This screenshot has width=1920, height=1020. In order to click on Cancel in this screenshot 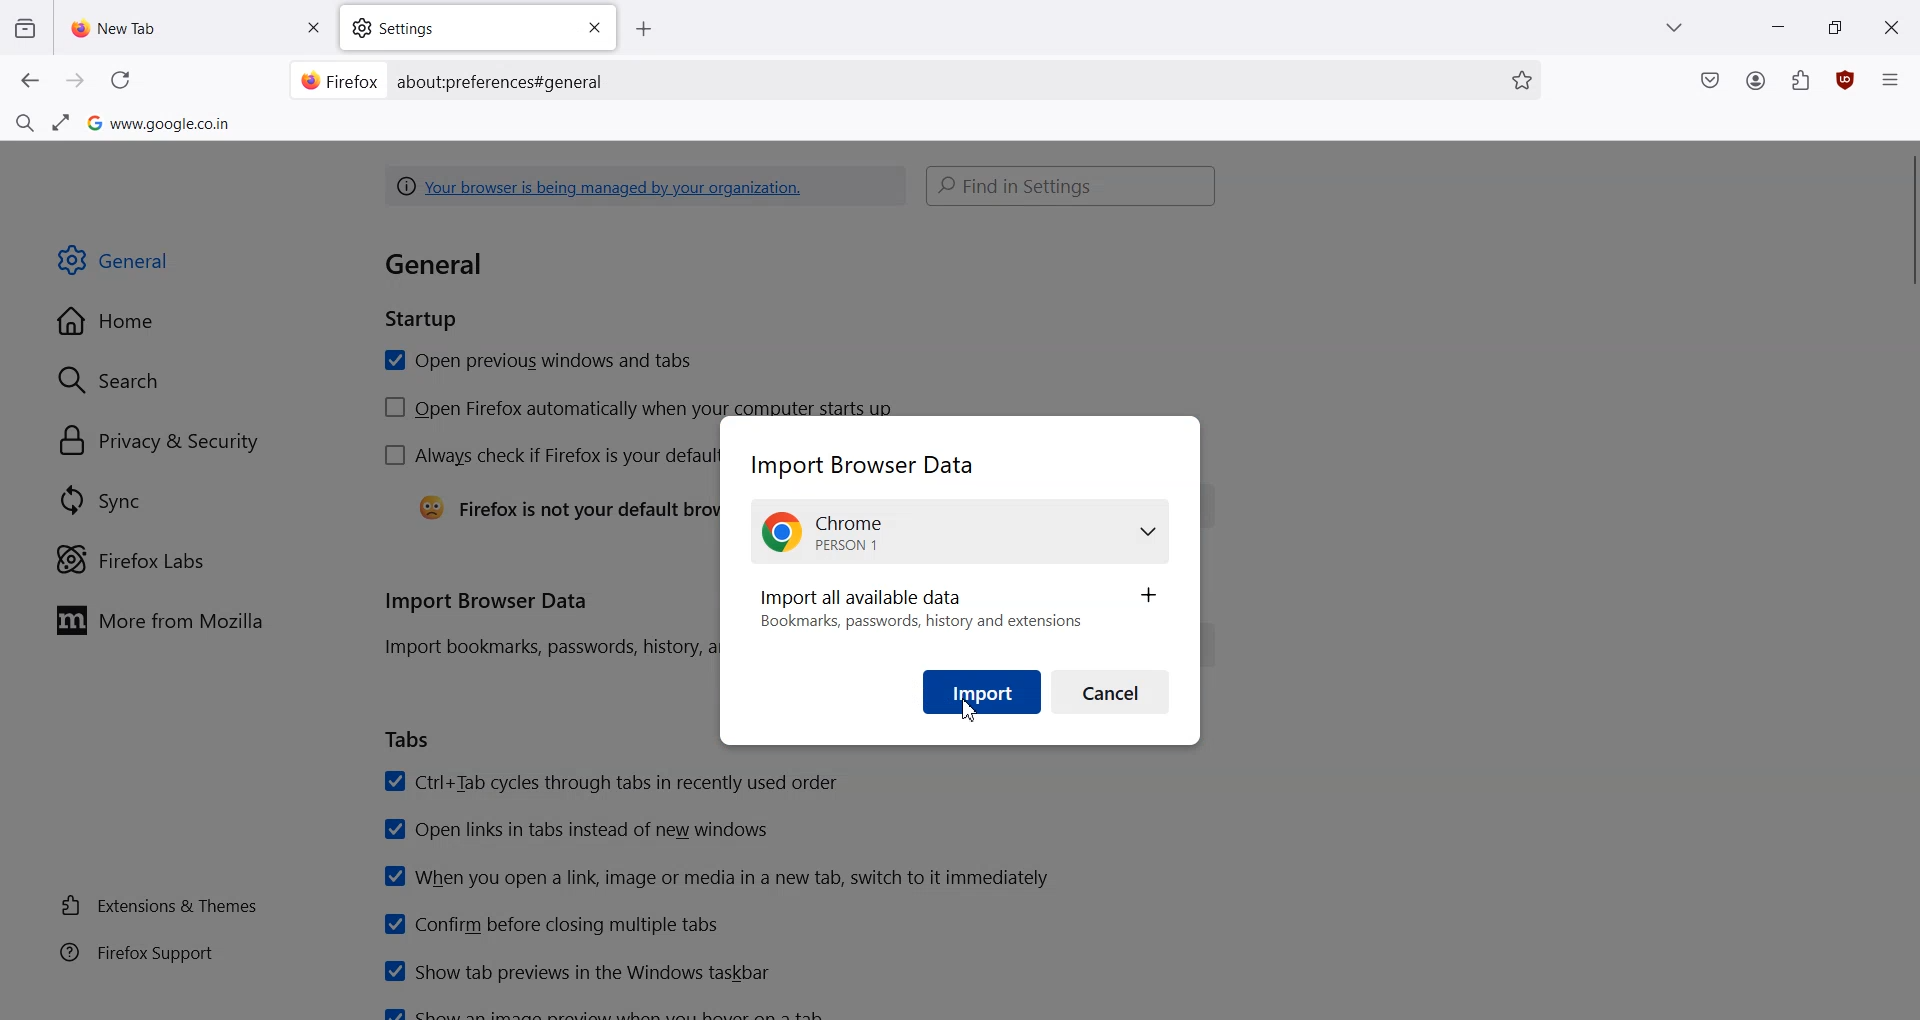, I will do `click(1111, 691)`.